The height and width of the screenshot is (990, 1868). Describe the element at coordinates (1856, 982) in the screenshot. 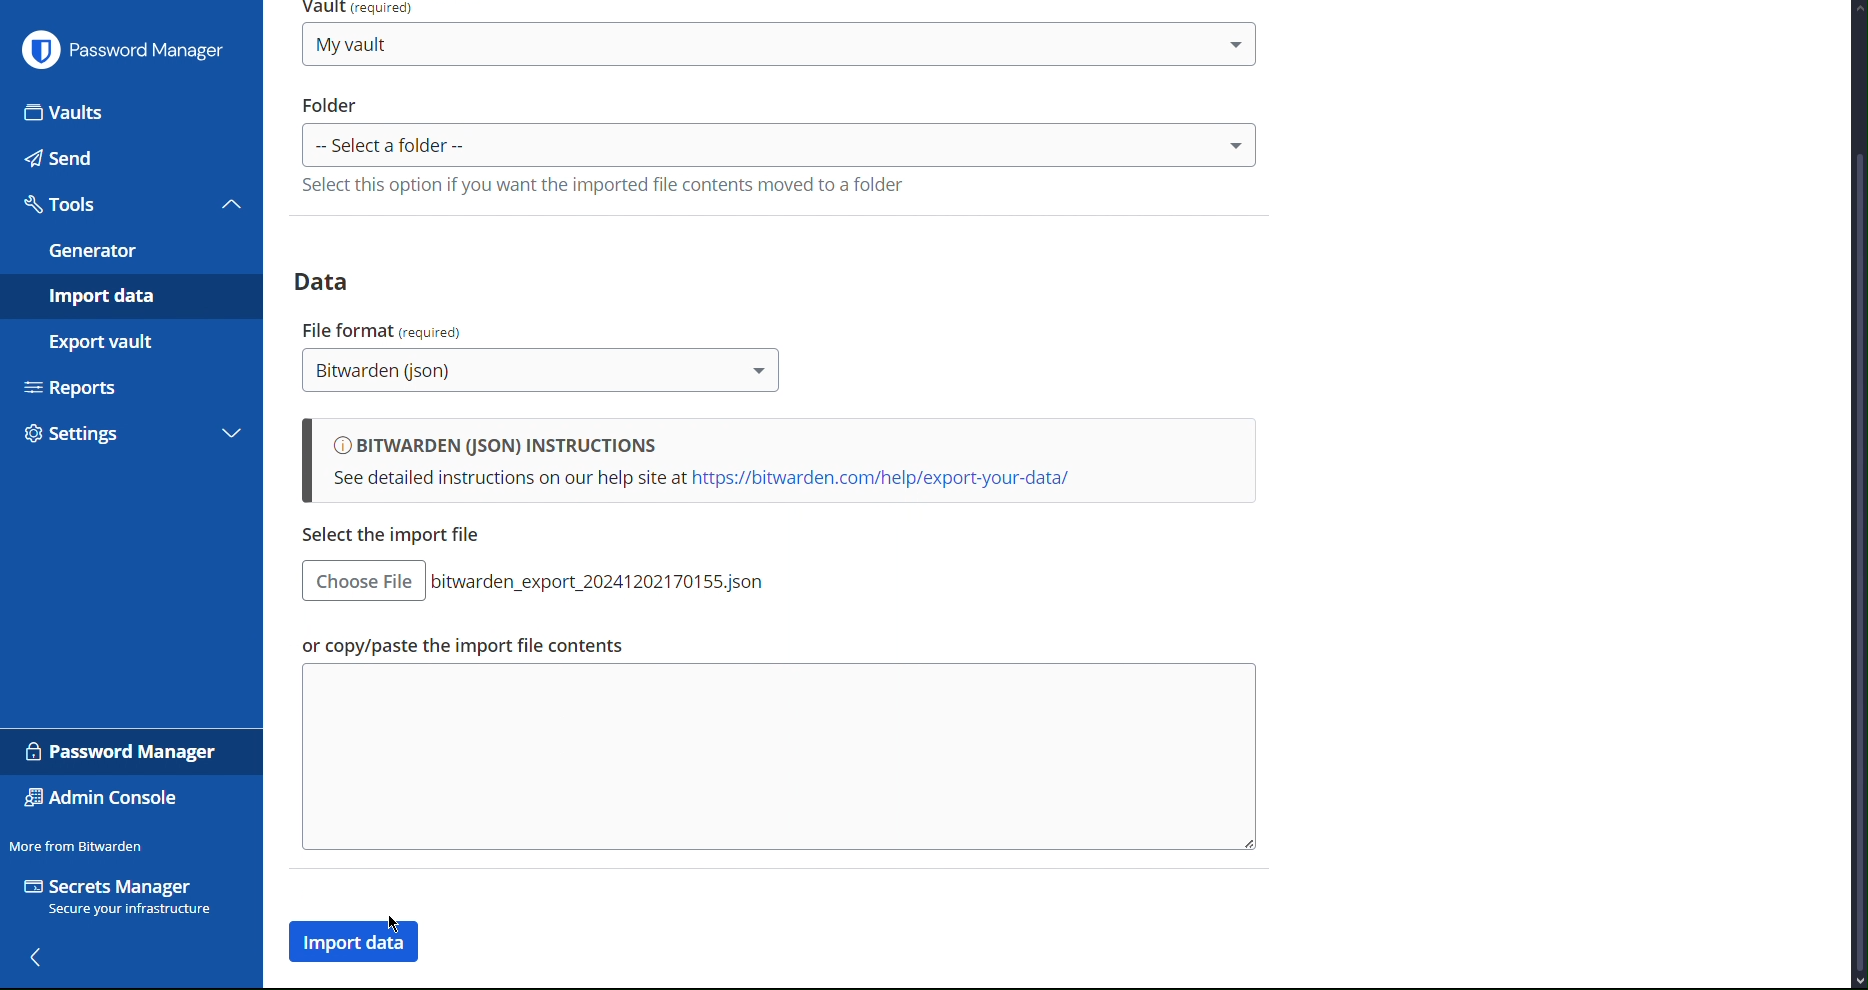

I see `scroll down` at that location.